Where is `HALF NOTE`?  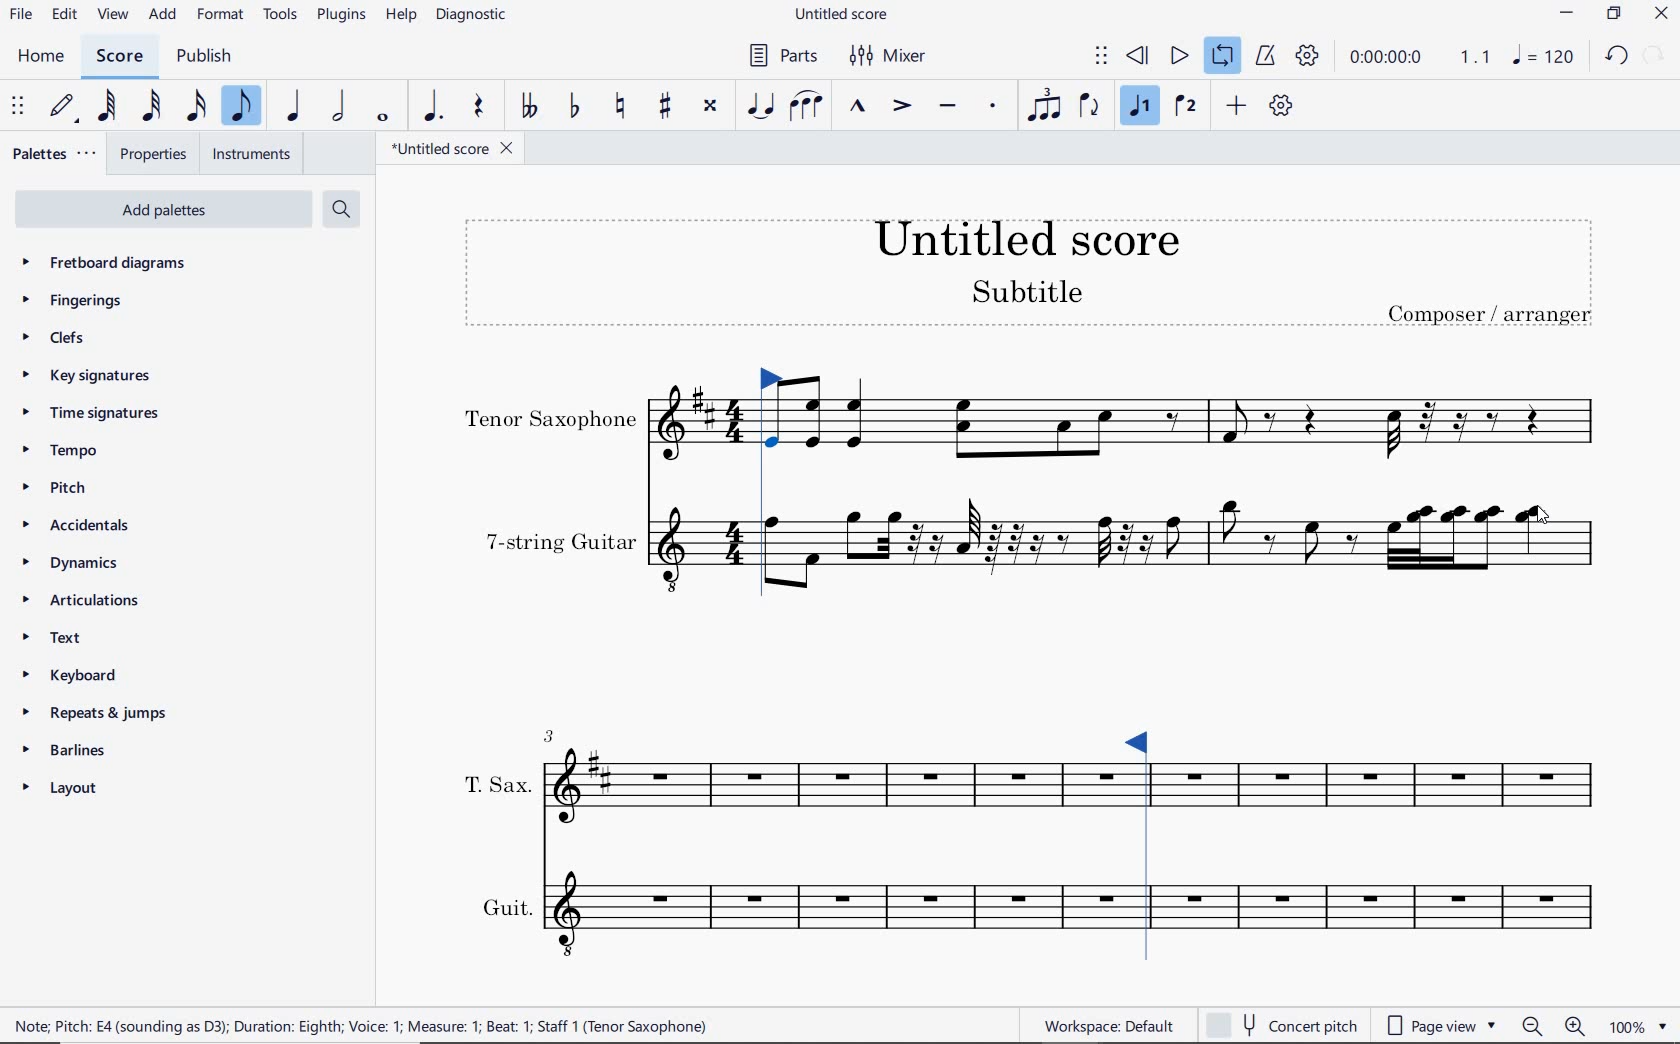 HALF NOTE is located at coordinates (336, 107).